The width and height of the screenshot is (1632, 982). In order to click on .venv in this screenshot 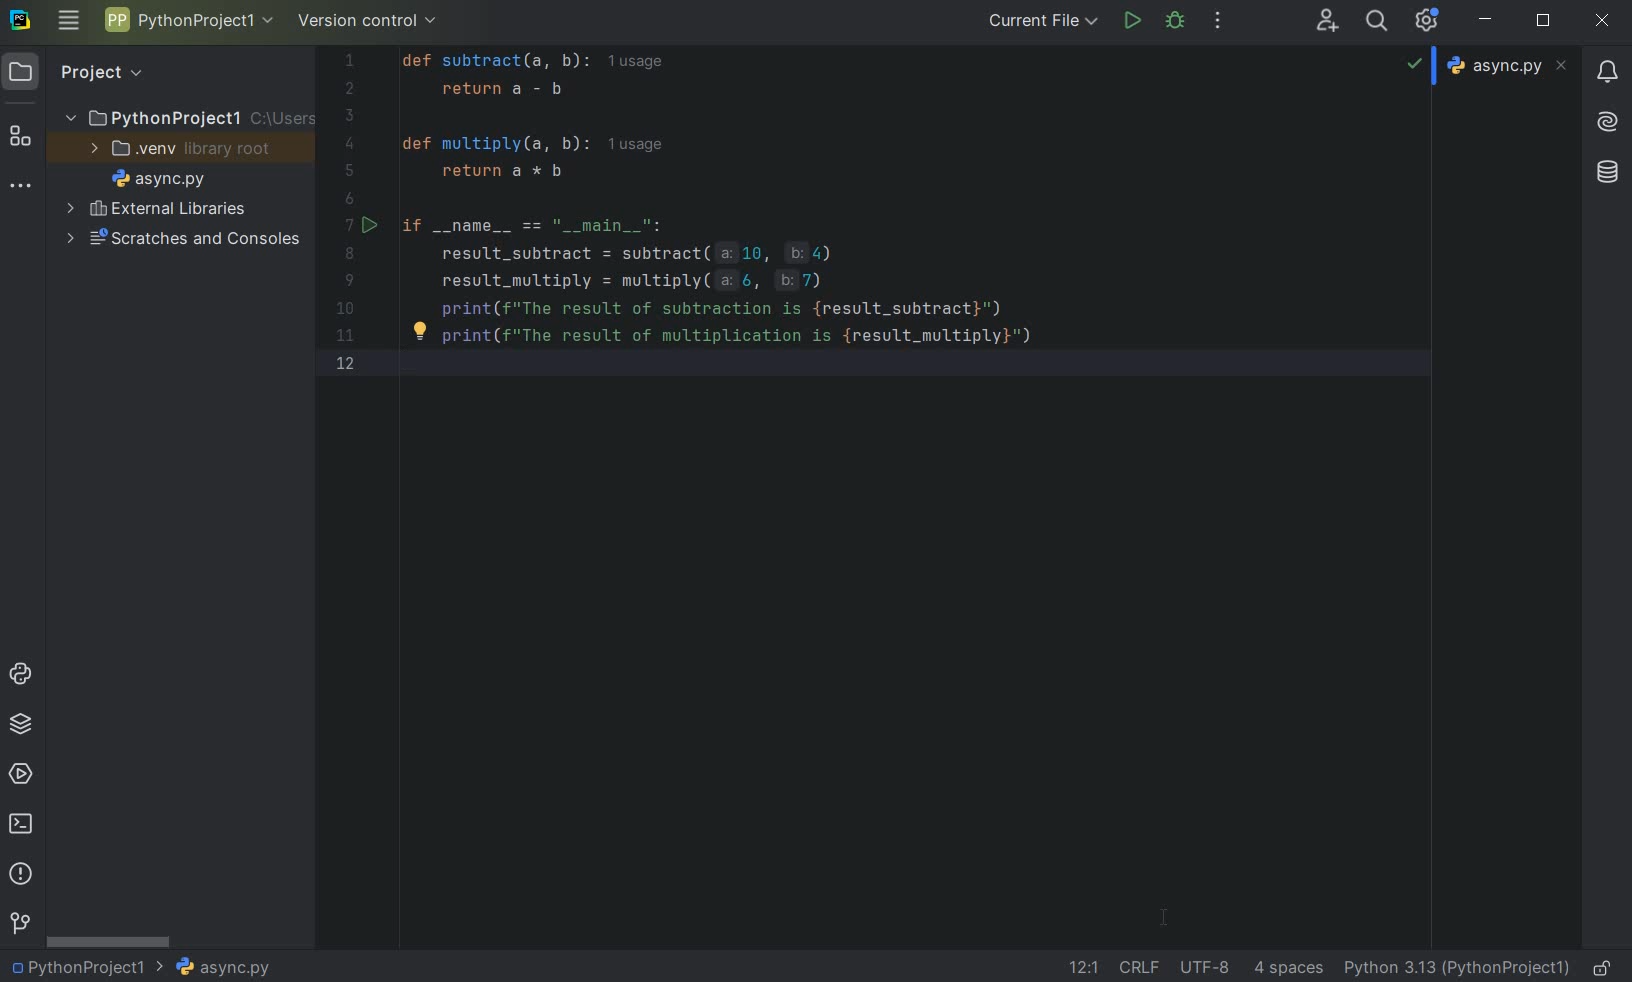, I will do `click(184, 151)`.